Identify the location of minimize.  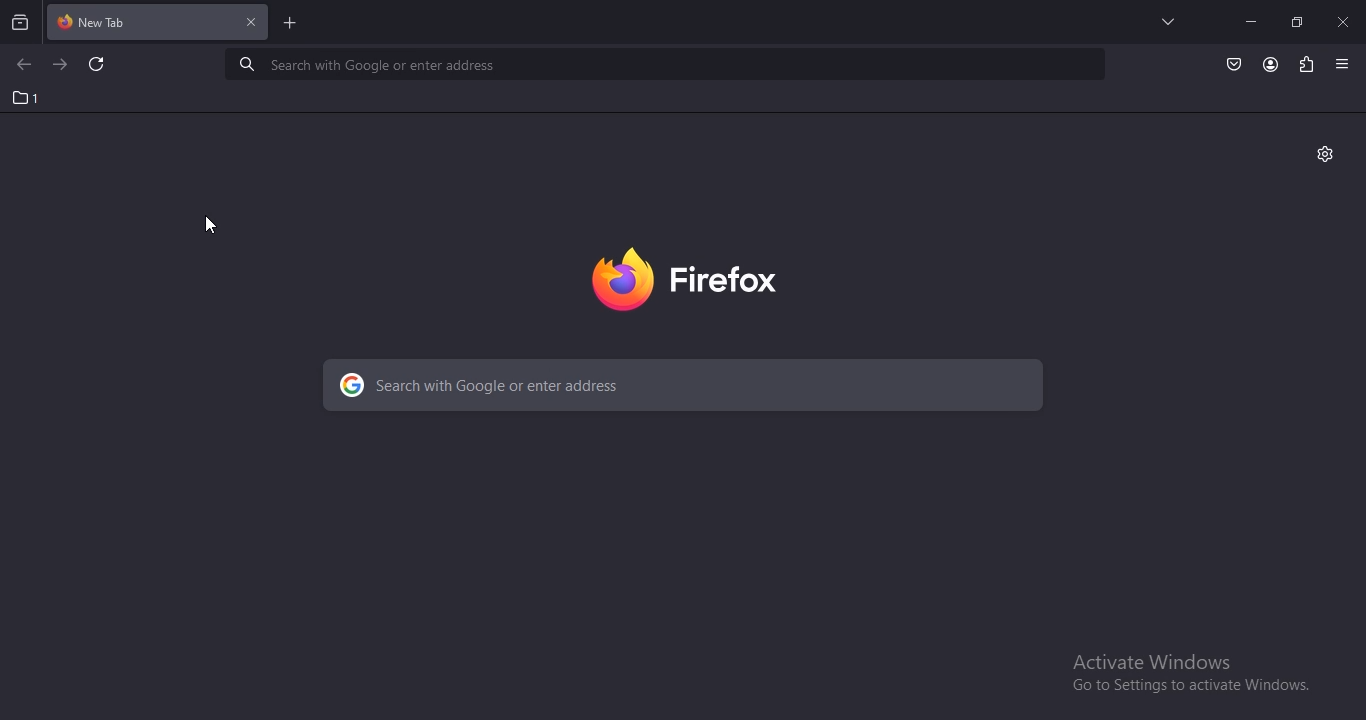
(1250, 21).